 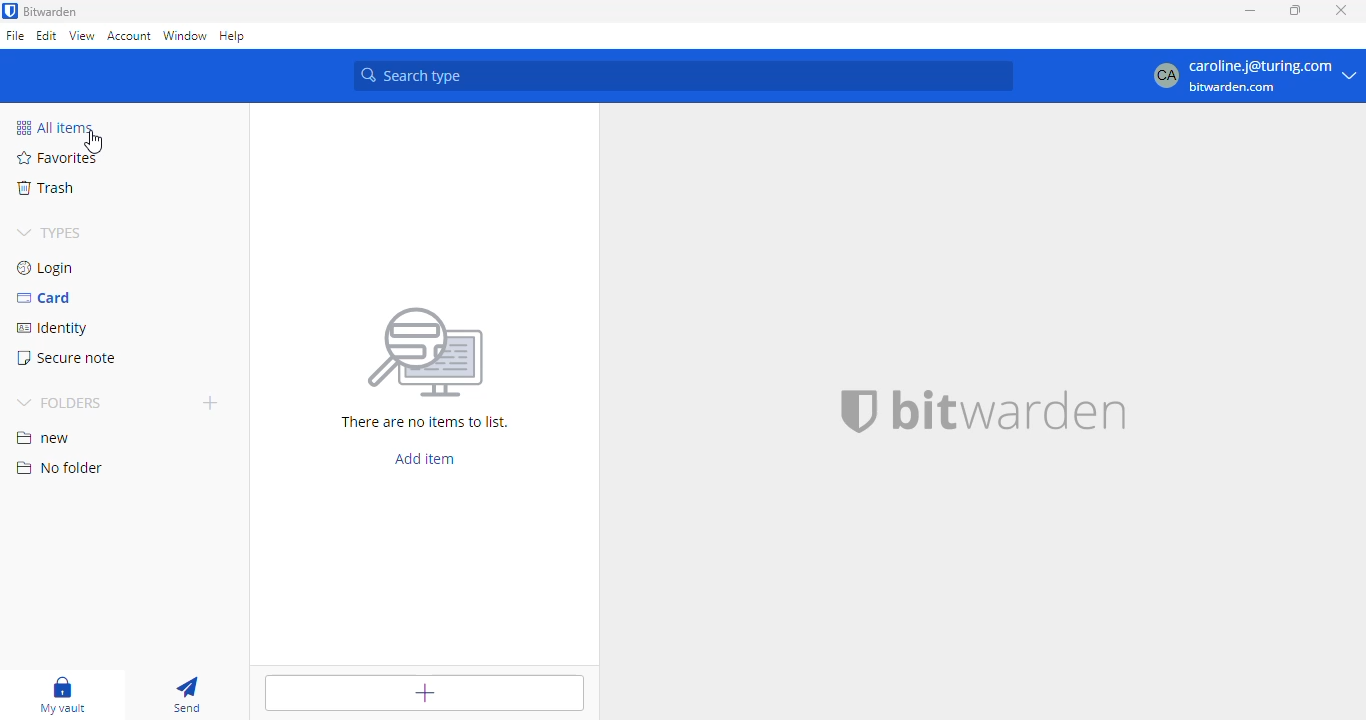 What do you see at coordinates (51, 12) in the screenshot?
I see `bitwarden` at bounding box center [51, 12].